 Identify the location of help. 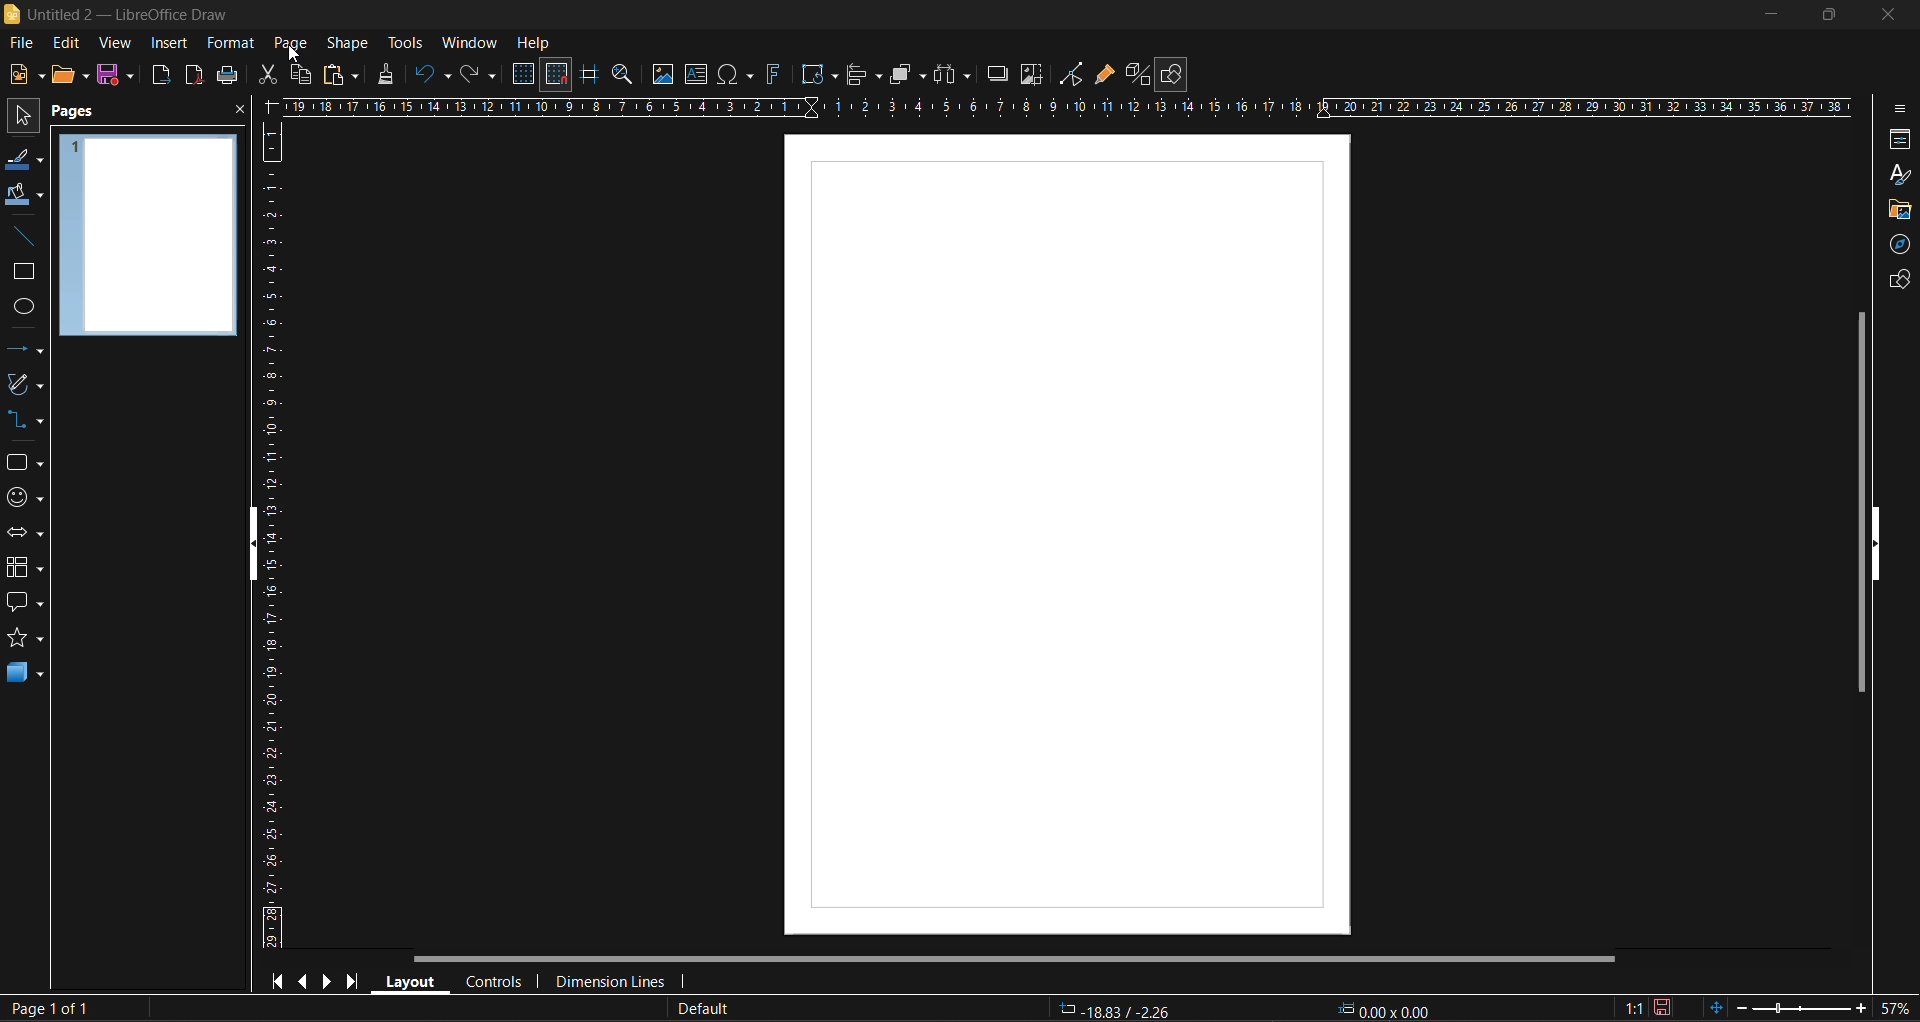
(534, 42).